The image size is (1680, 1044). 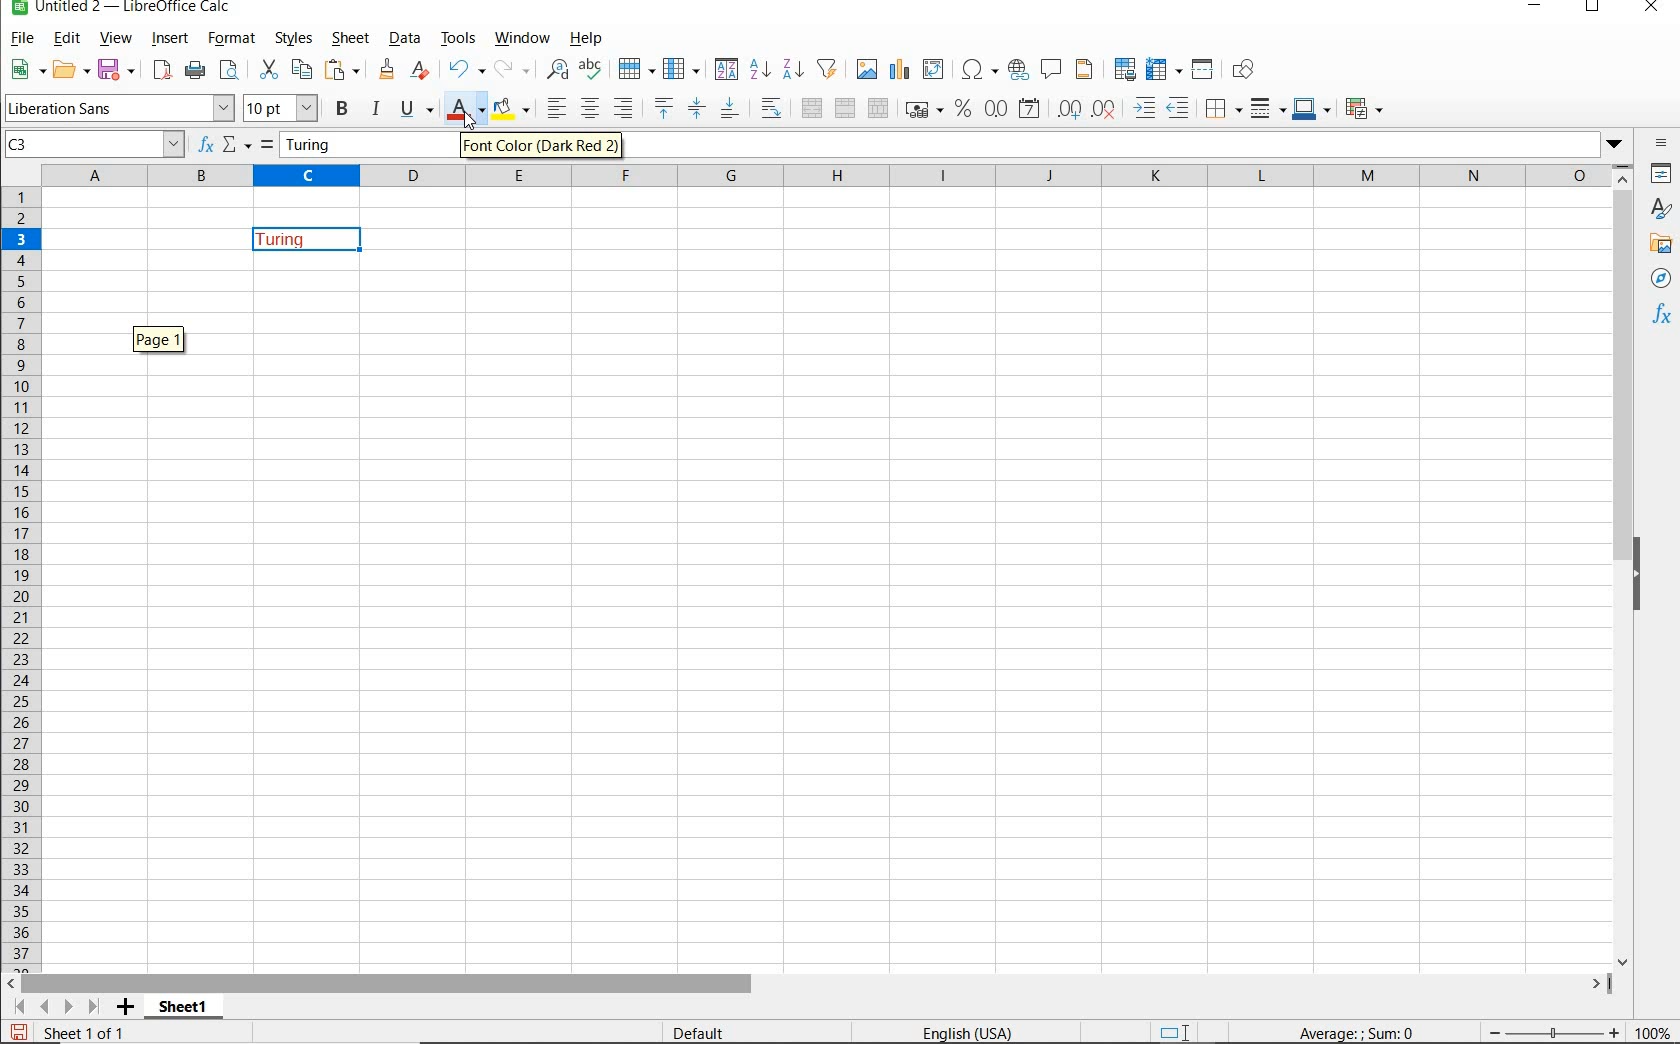 I want to click on CLEAR DIRECT FORMATTING, so click(x=416, y=69).